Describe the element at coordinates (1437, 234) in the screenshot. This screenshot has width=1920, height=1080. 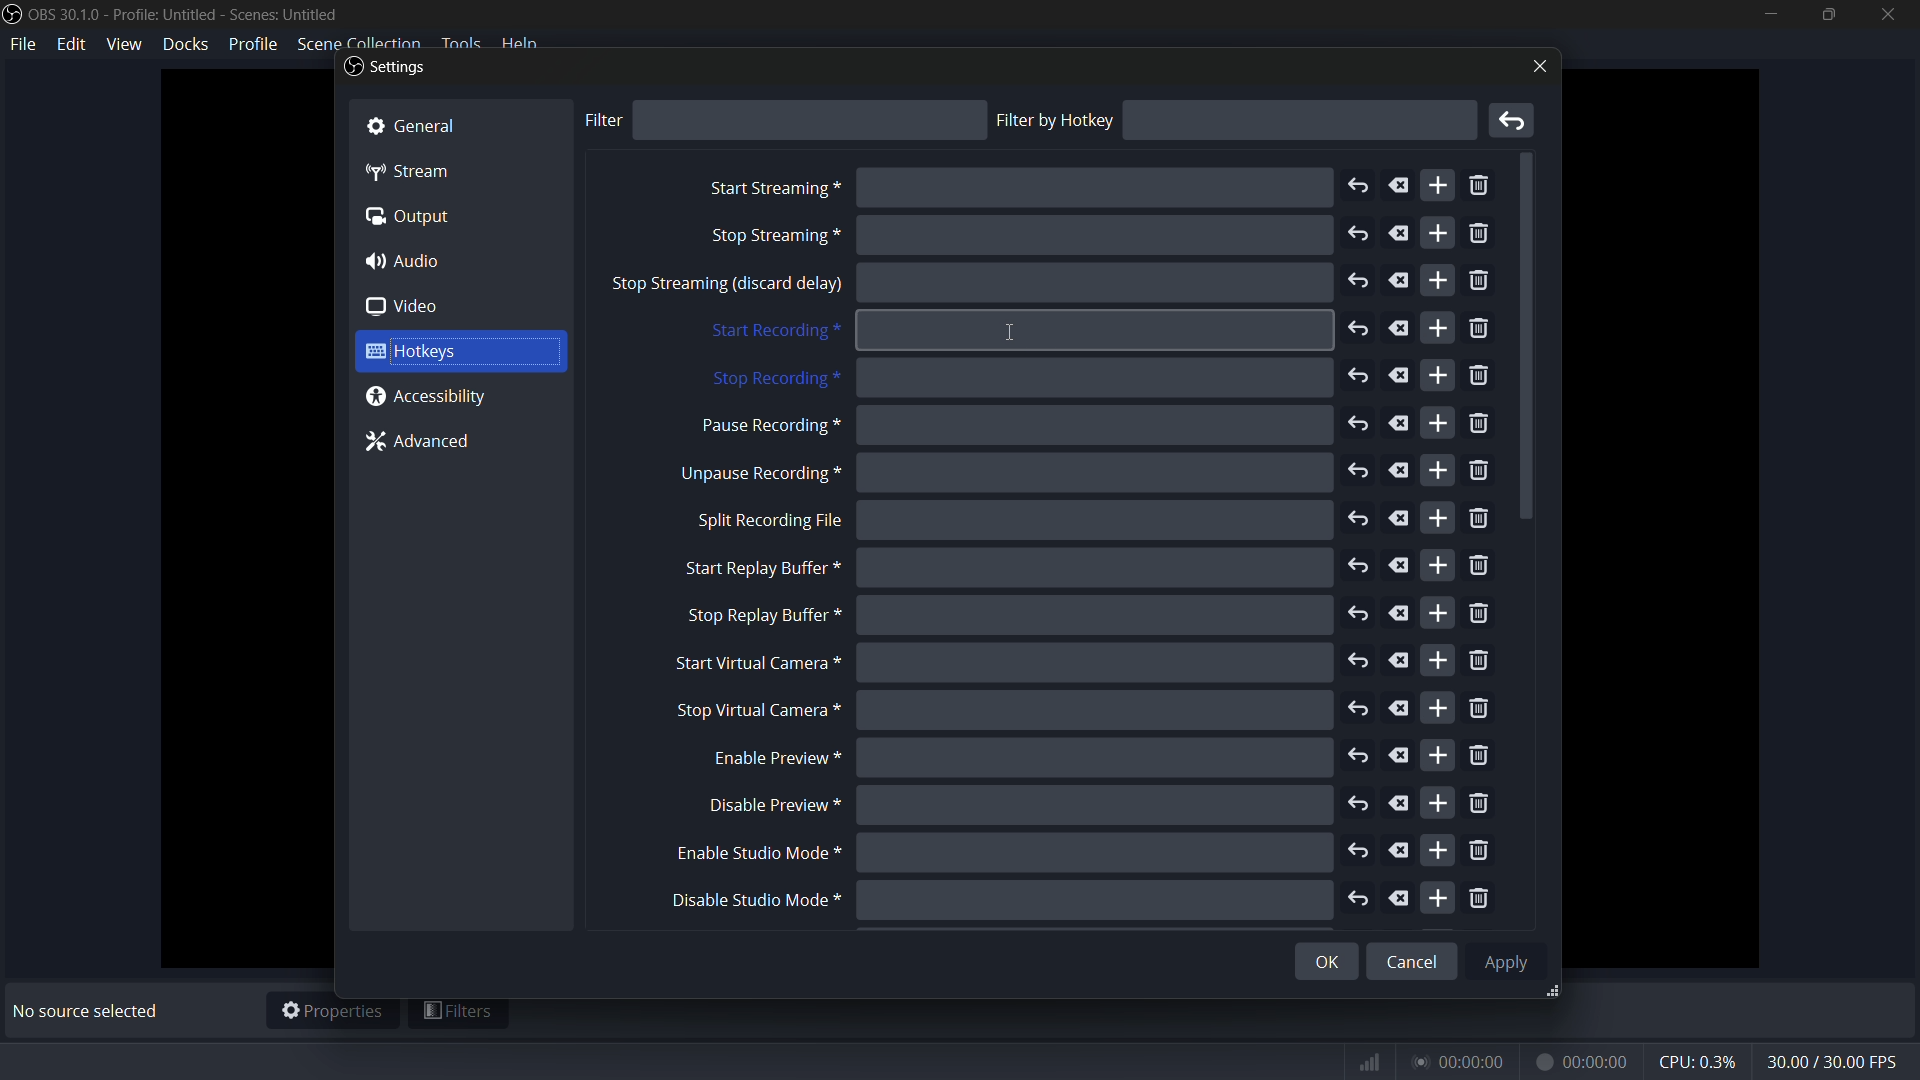
I see `add more` at that location.